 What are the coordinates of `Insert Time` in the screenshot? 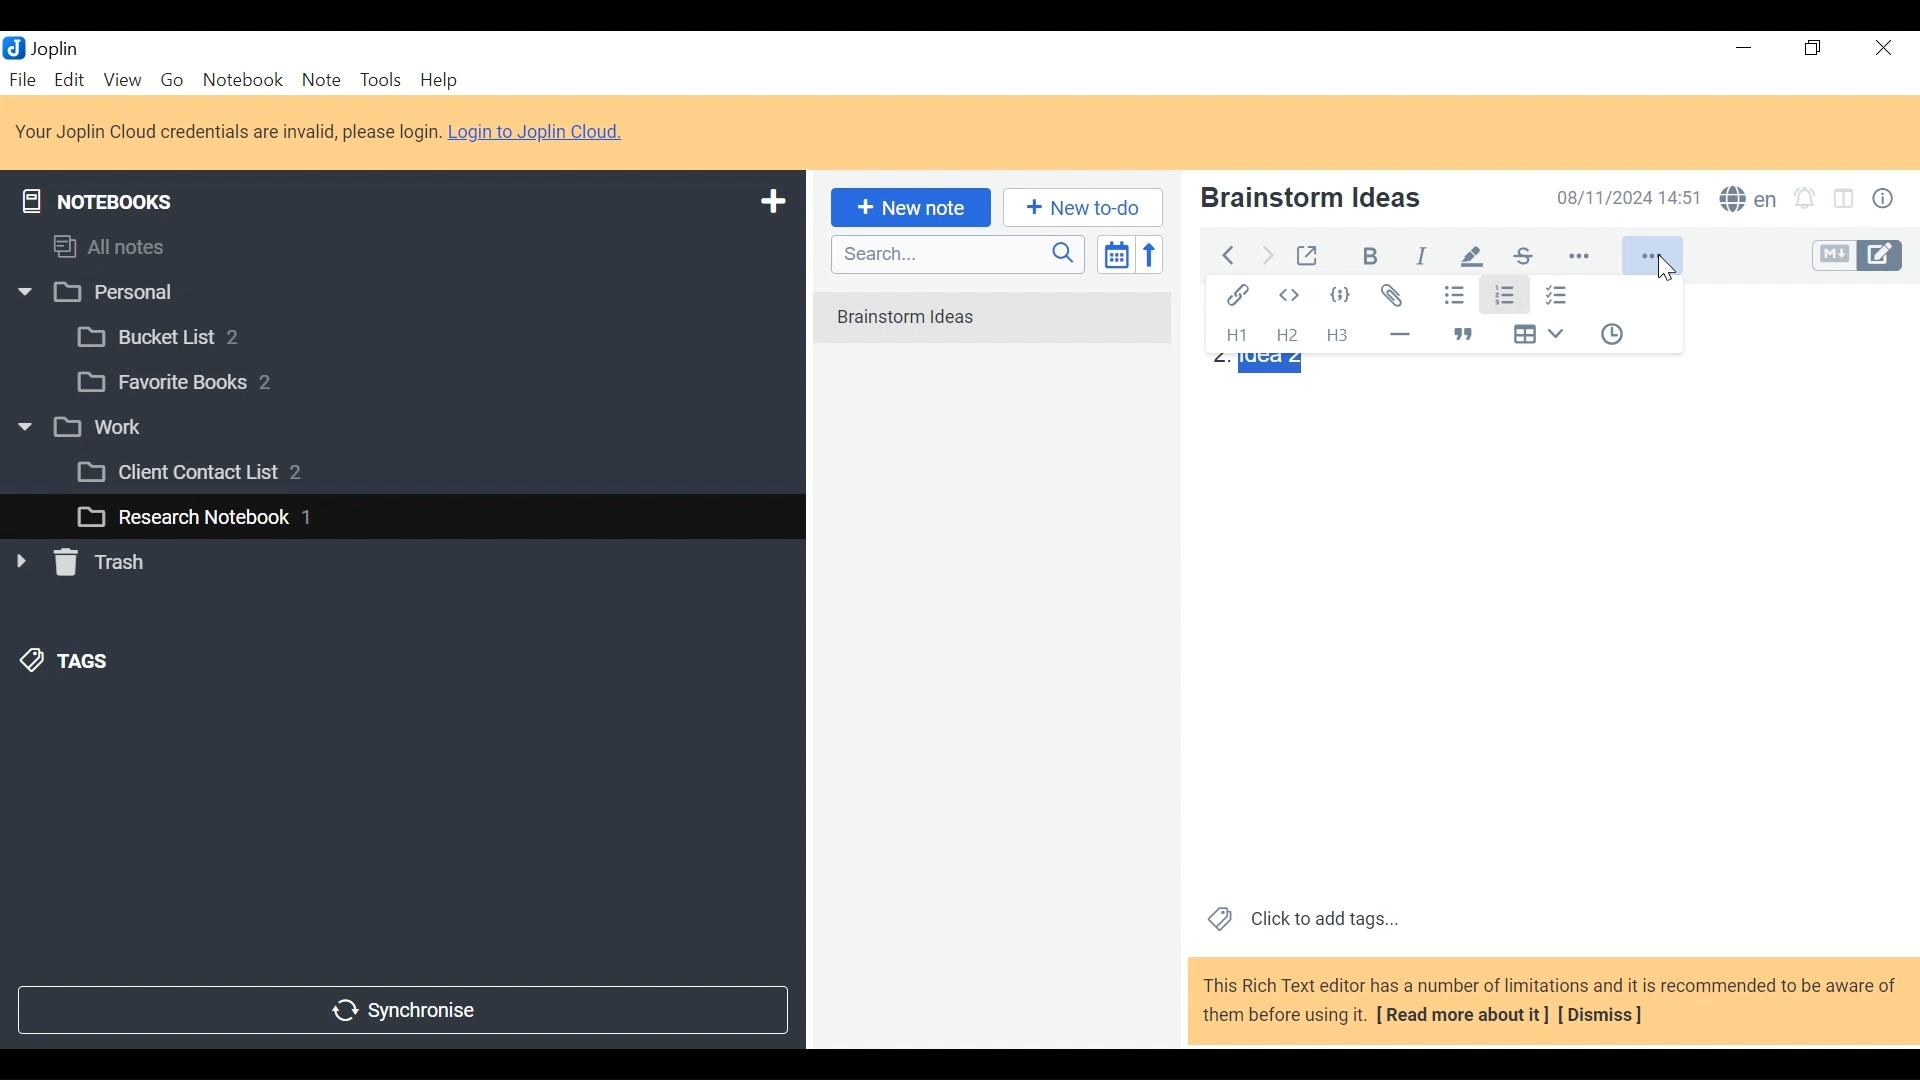 It's located at (1613, 334).